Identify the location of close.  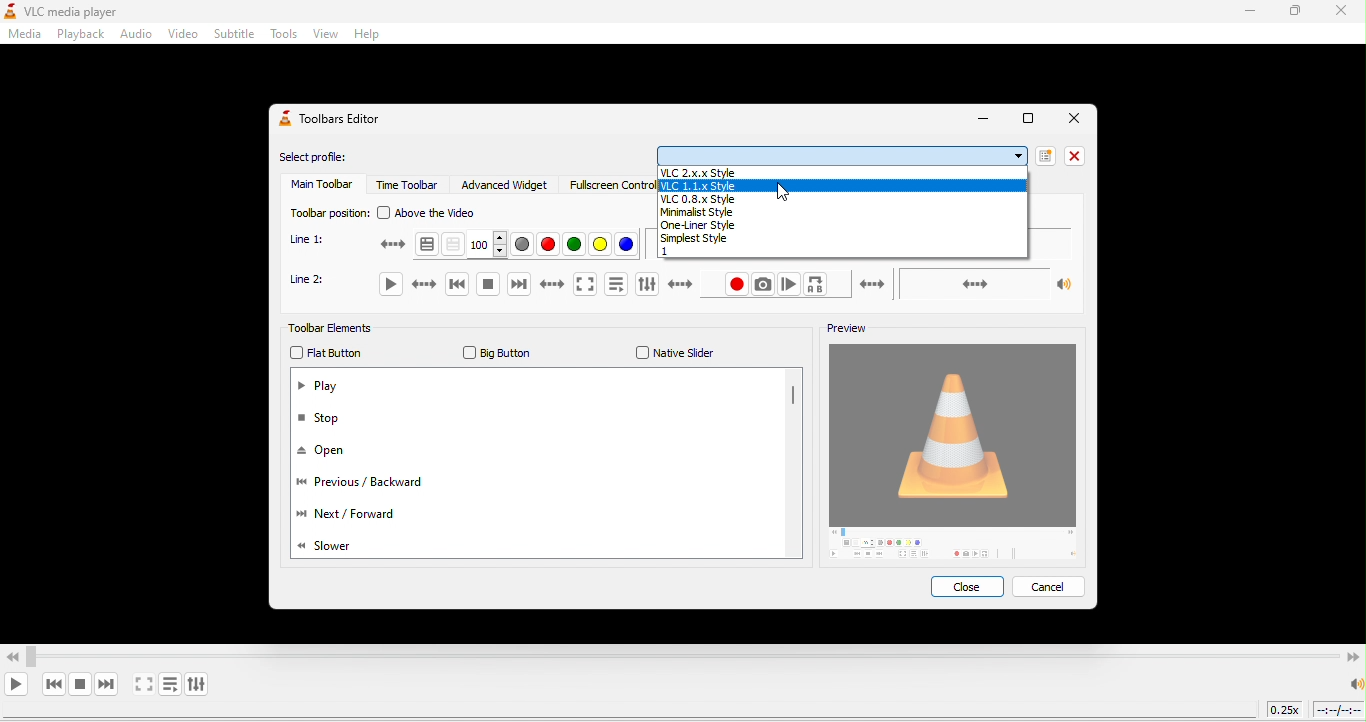
(1344, 13).